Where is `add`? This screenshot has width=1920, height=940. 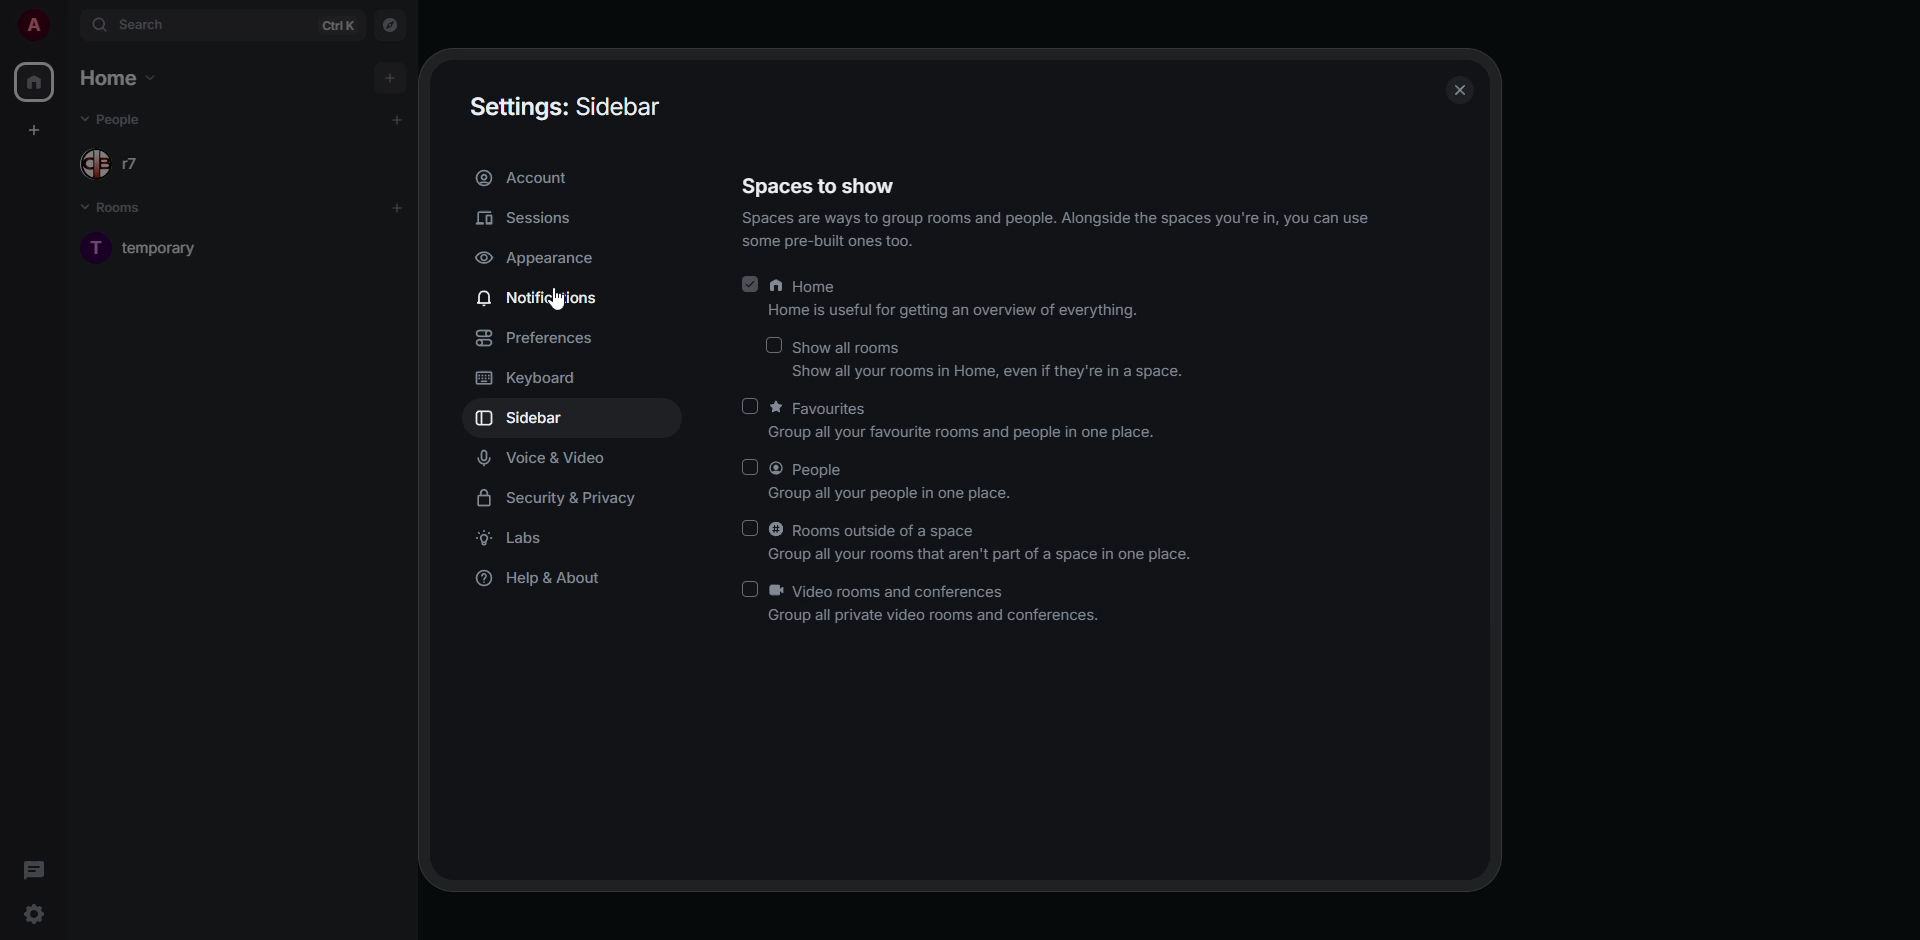
add is located at coordinates (396, 208).